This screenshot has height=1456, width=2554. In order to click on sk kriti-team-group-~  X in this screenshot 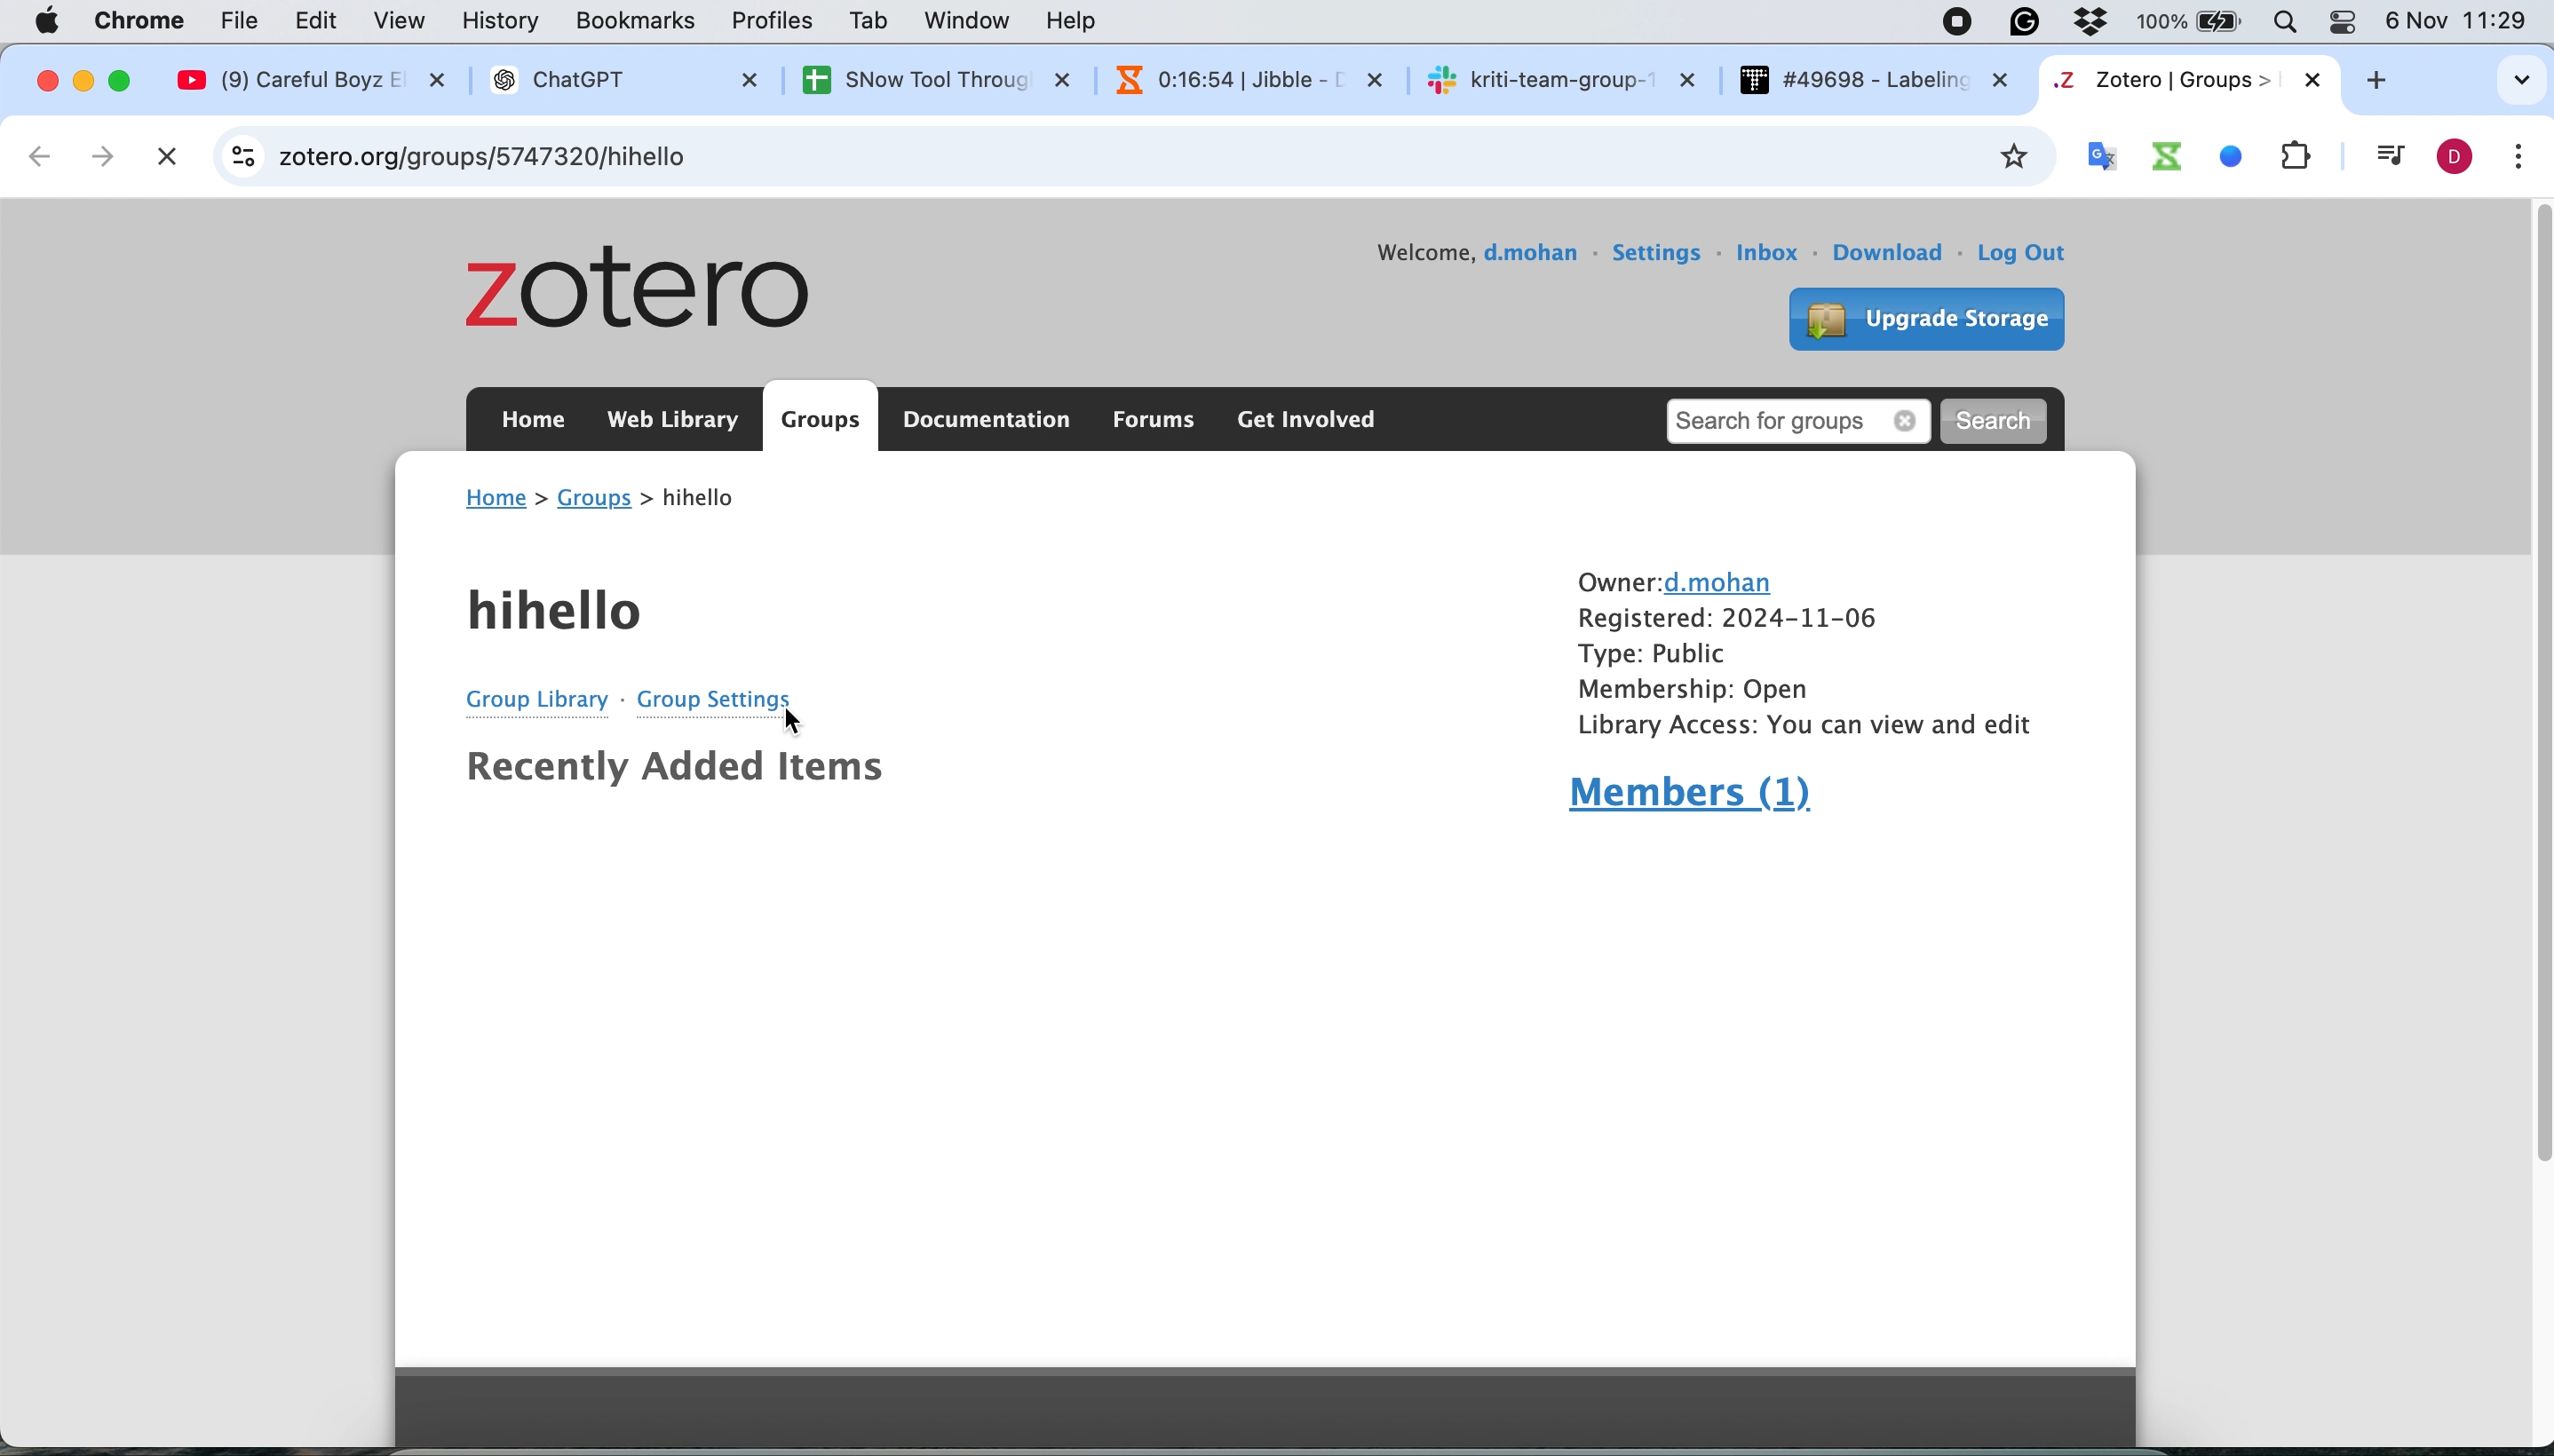, I will do `click(1560, 78)`.